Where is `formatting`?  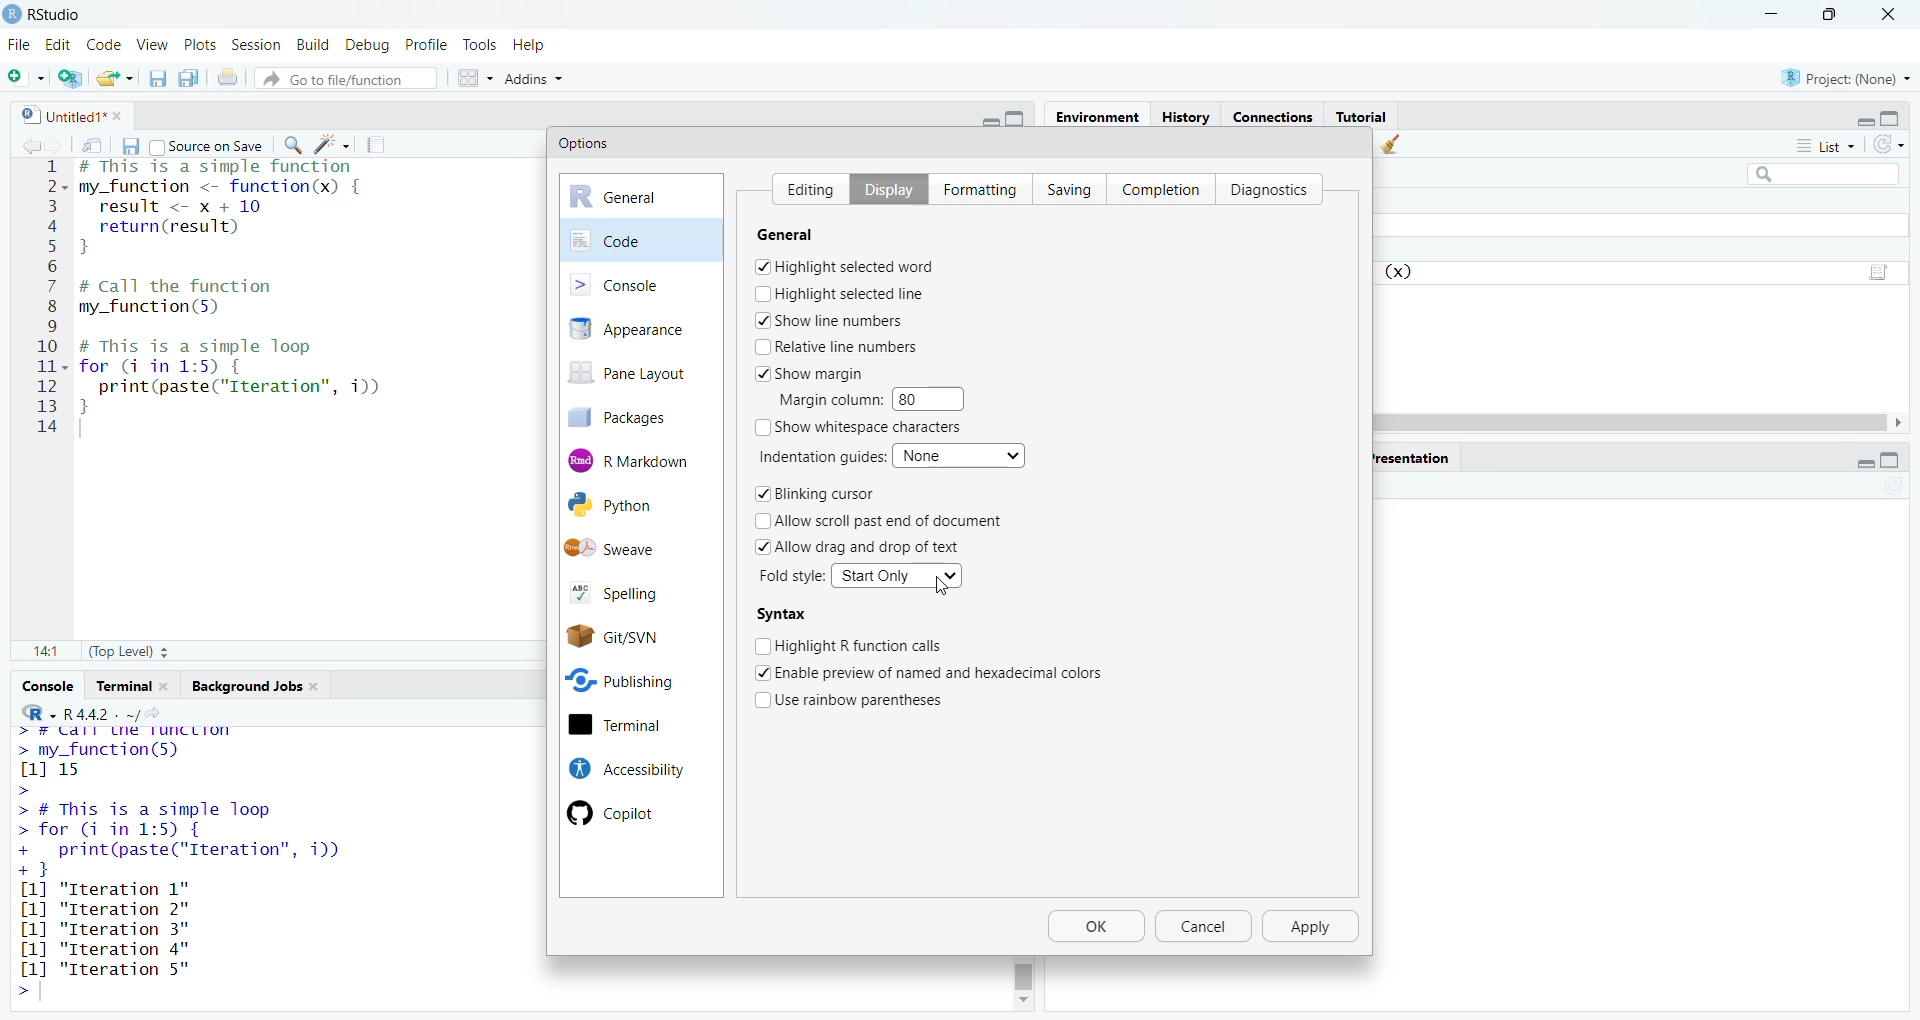
formatting is located at coordinates (975, 187).